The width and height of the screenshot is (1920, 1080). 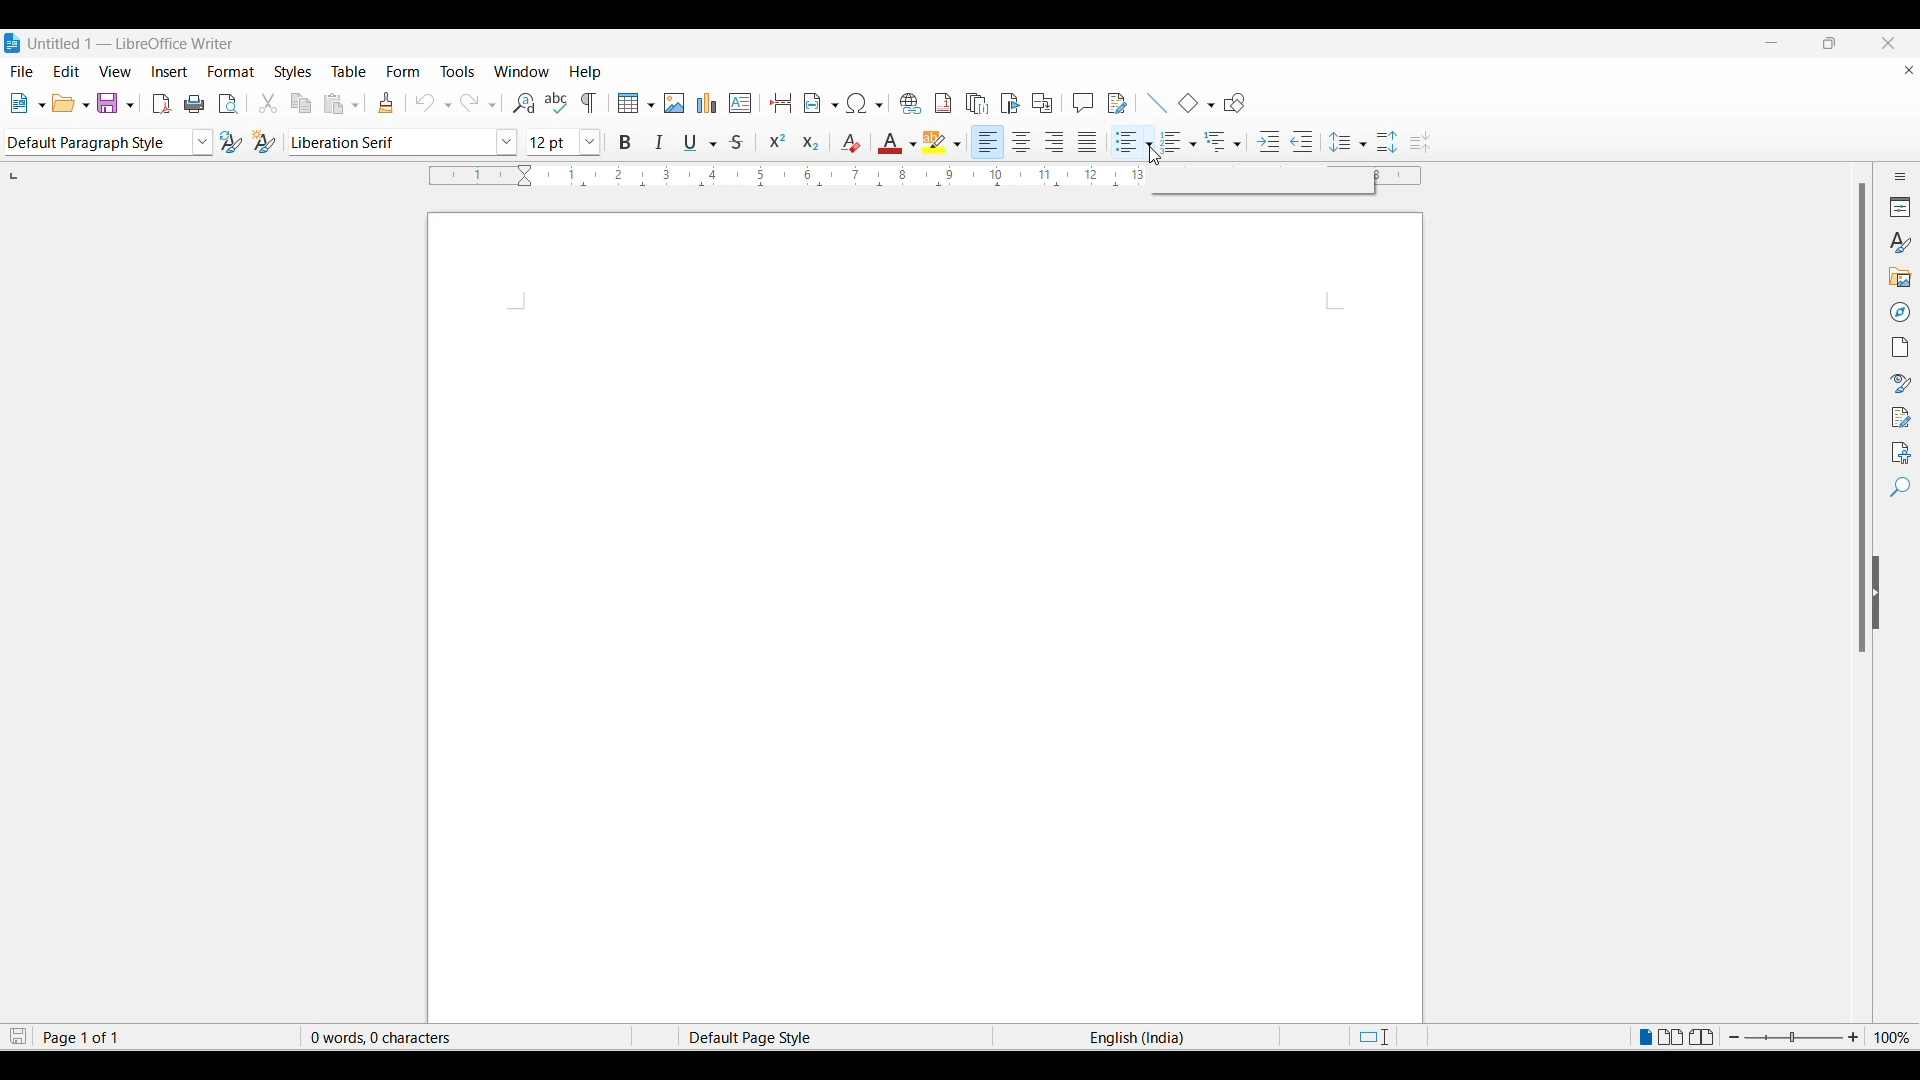 I want to click on clear direct formatting, so click(x=849, y=142).